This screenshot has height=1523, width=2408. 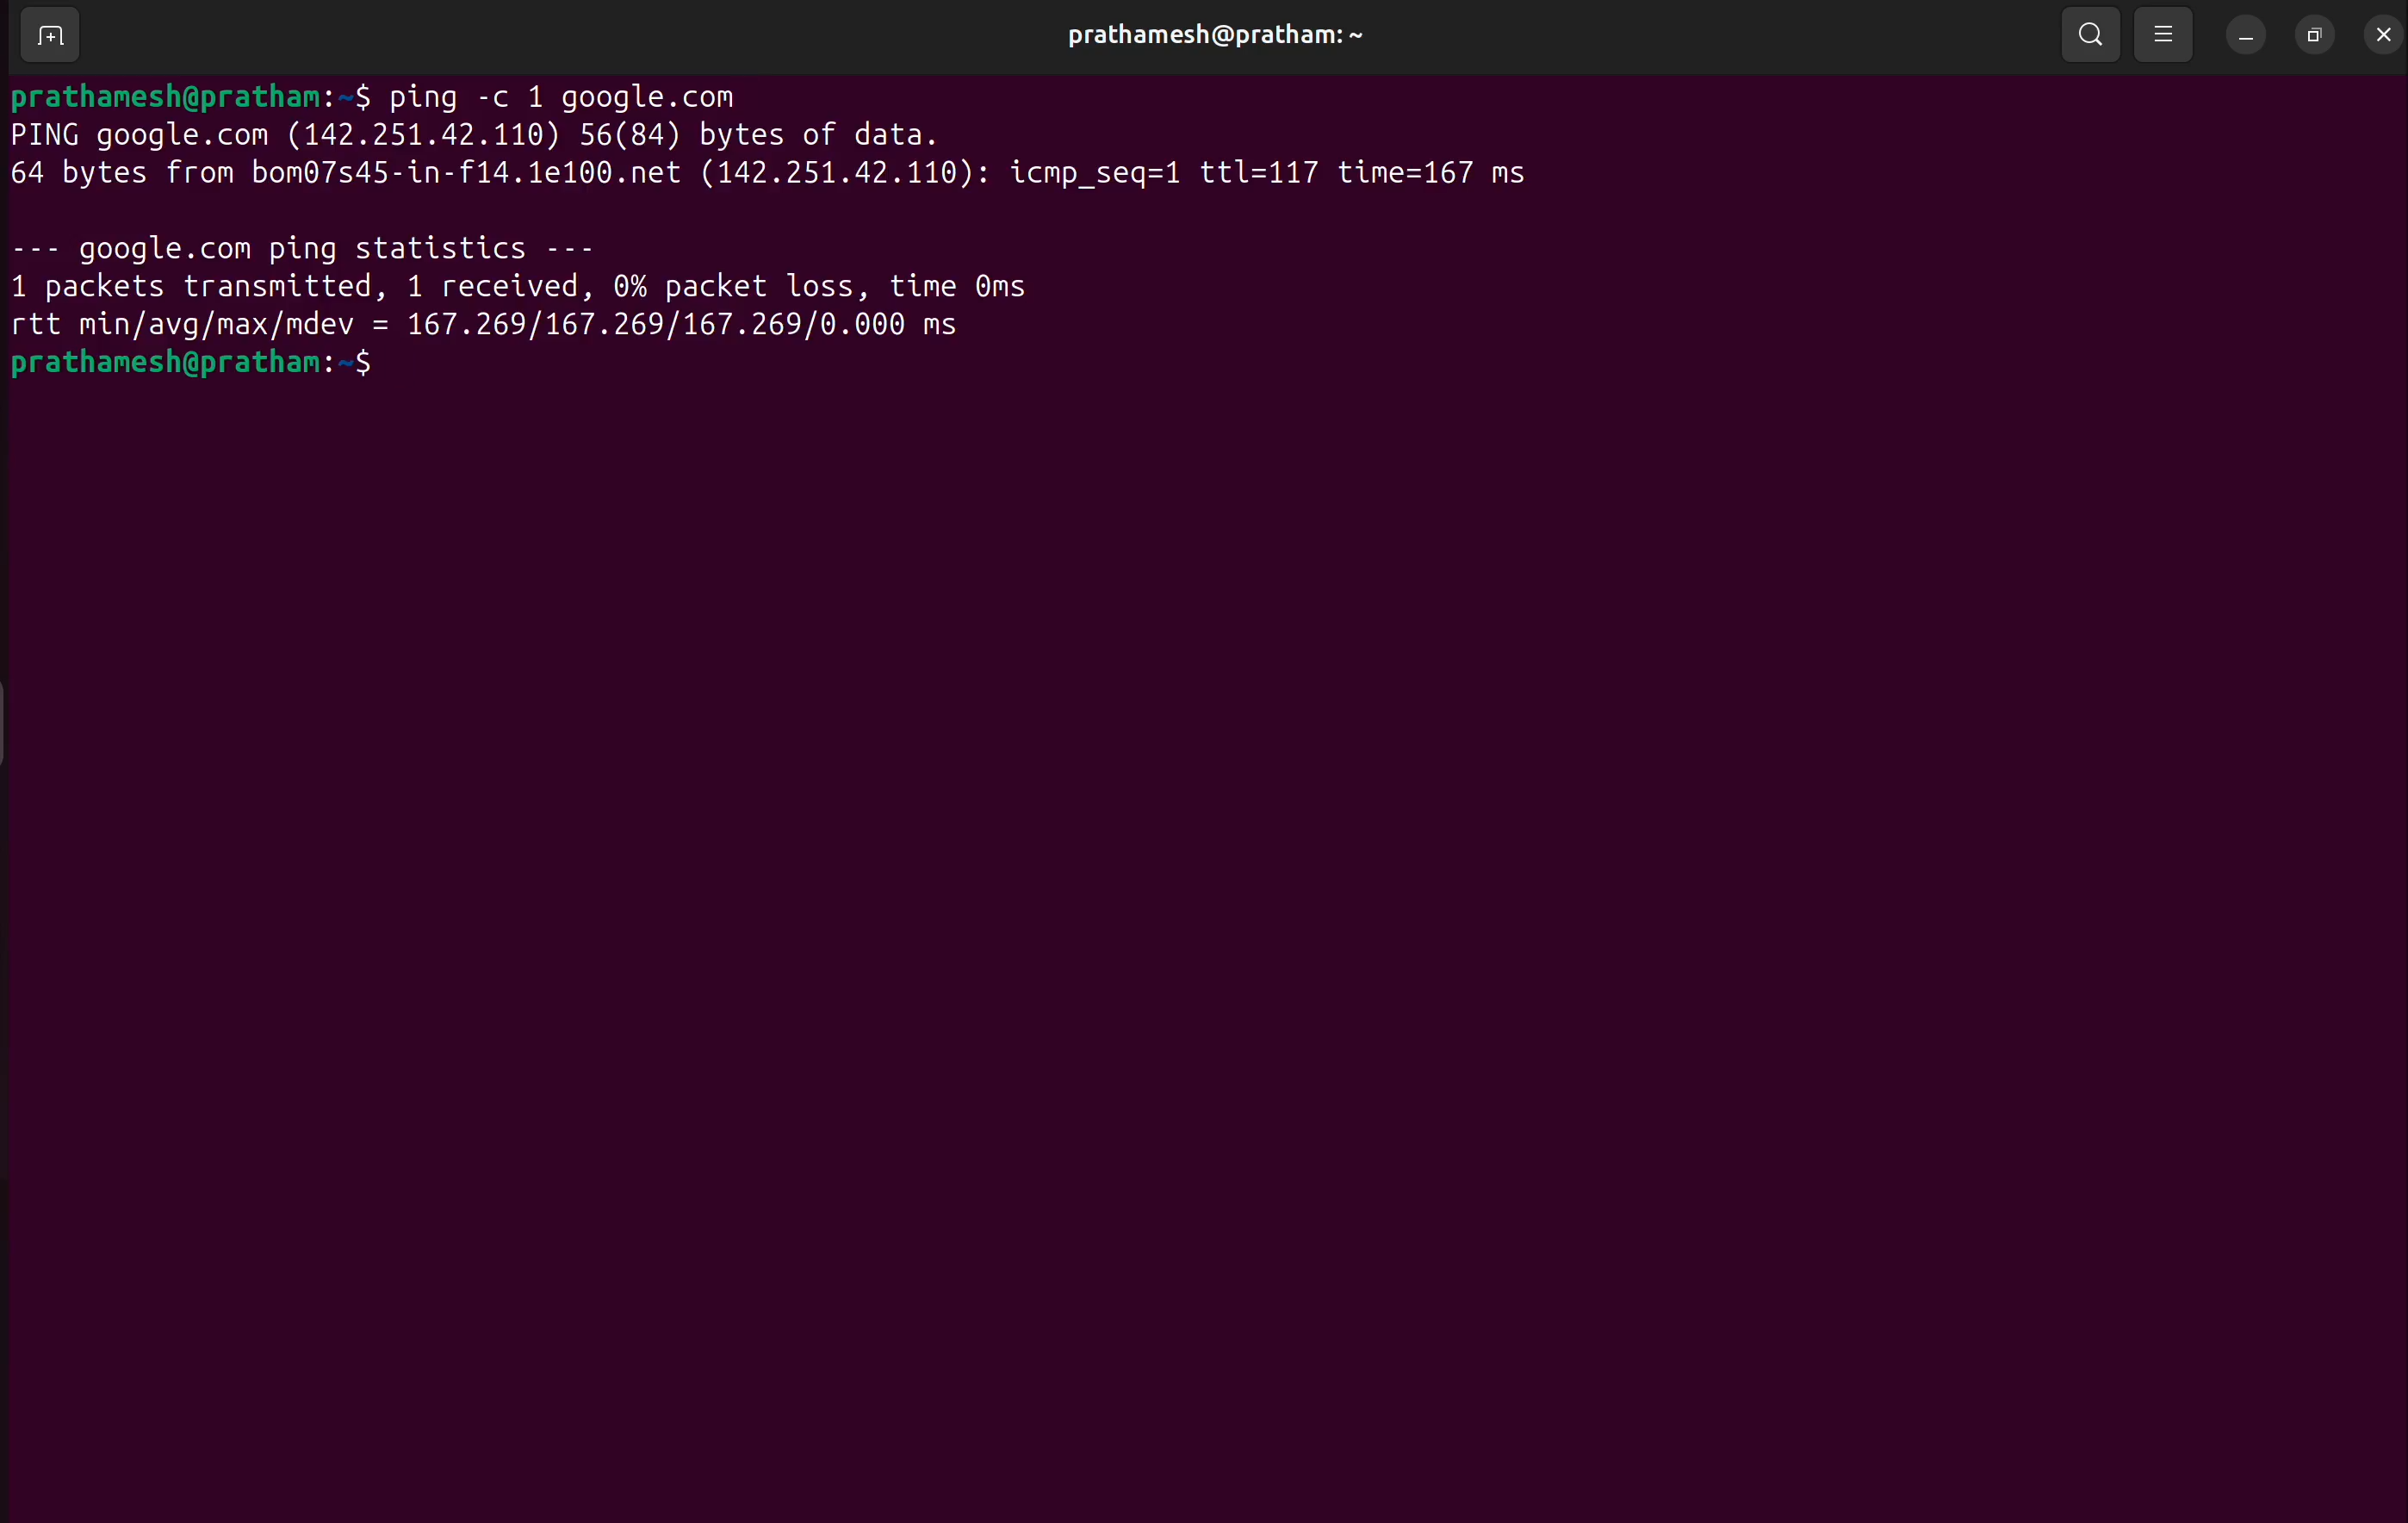 What do you see at coordinates (2315, 32) in the screenshot?
I see `resize` at bounding box center [2315, 32].